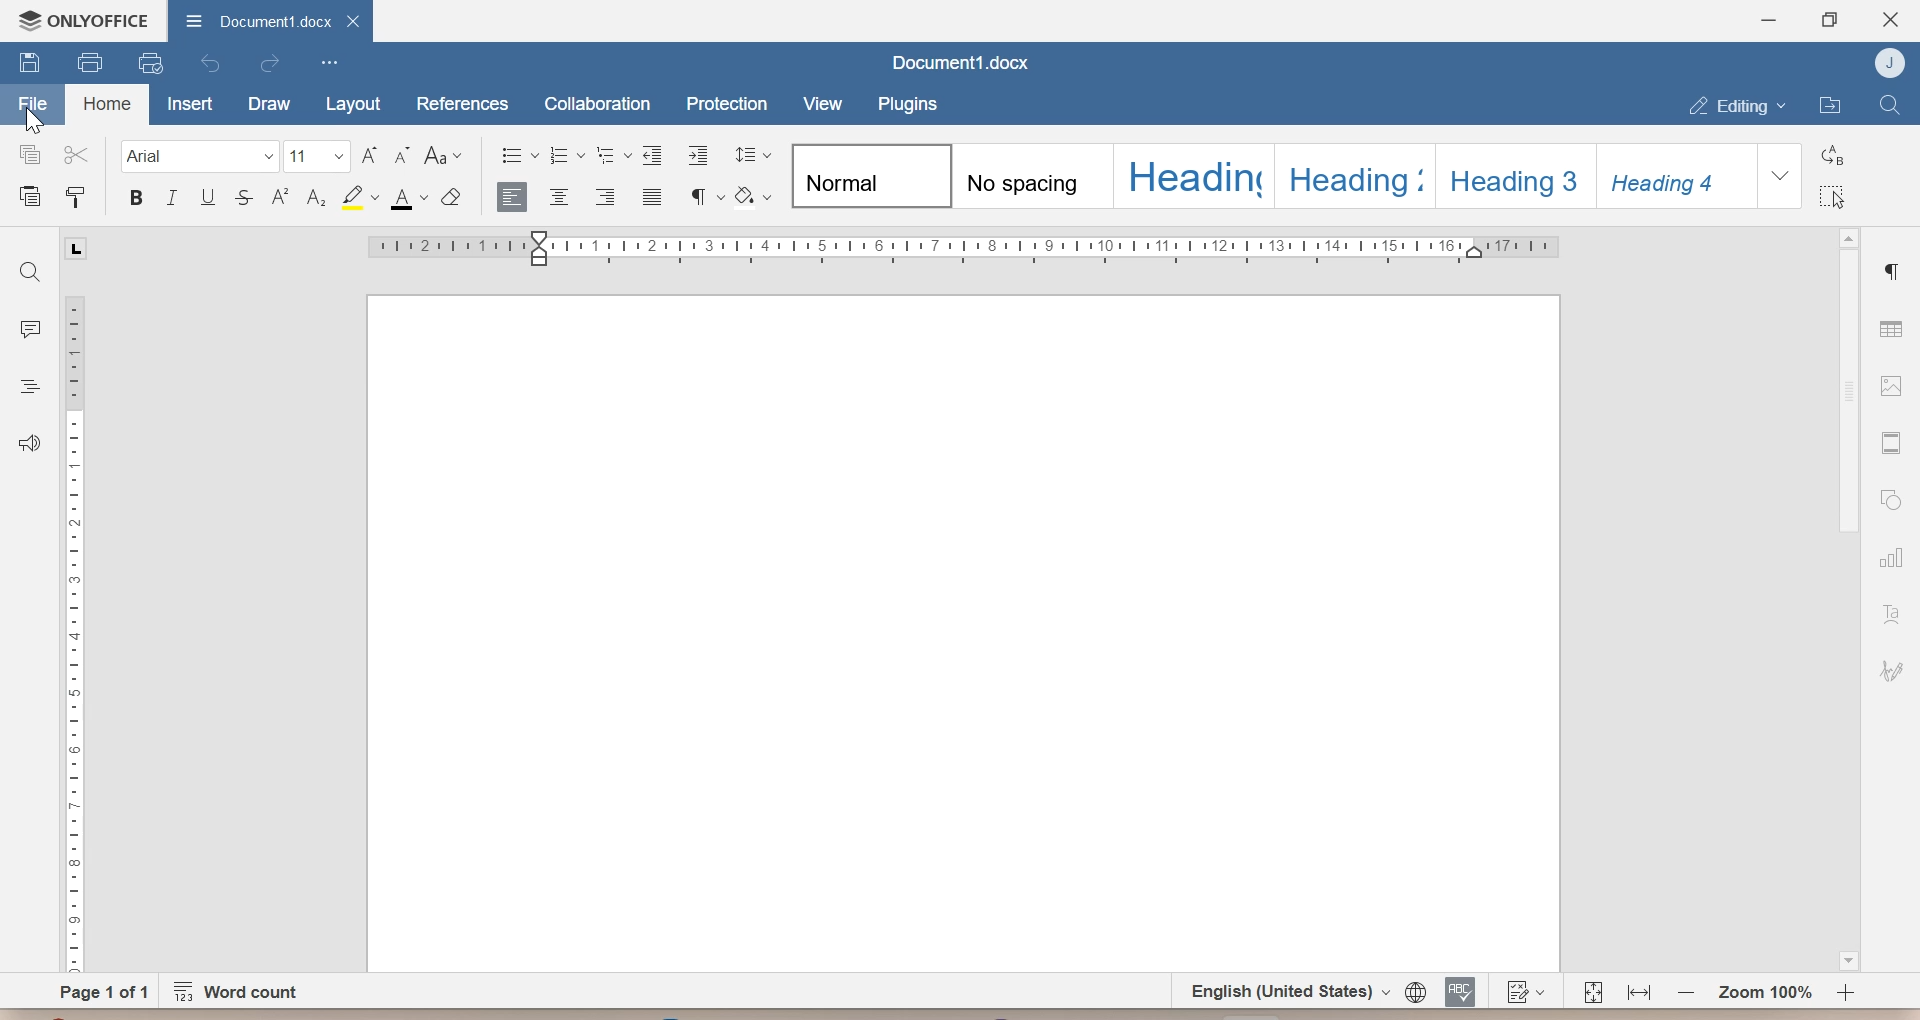 Image resolution: width=1920 pixels, height=1020 pixels. What do you see at coordinates (353, 19) in the screenshot?
I see `close` at bounding box center [353, 19].